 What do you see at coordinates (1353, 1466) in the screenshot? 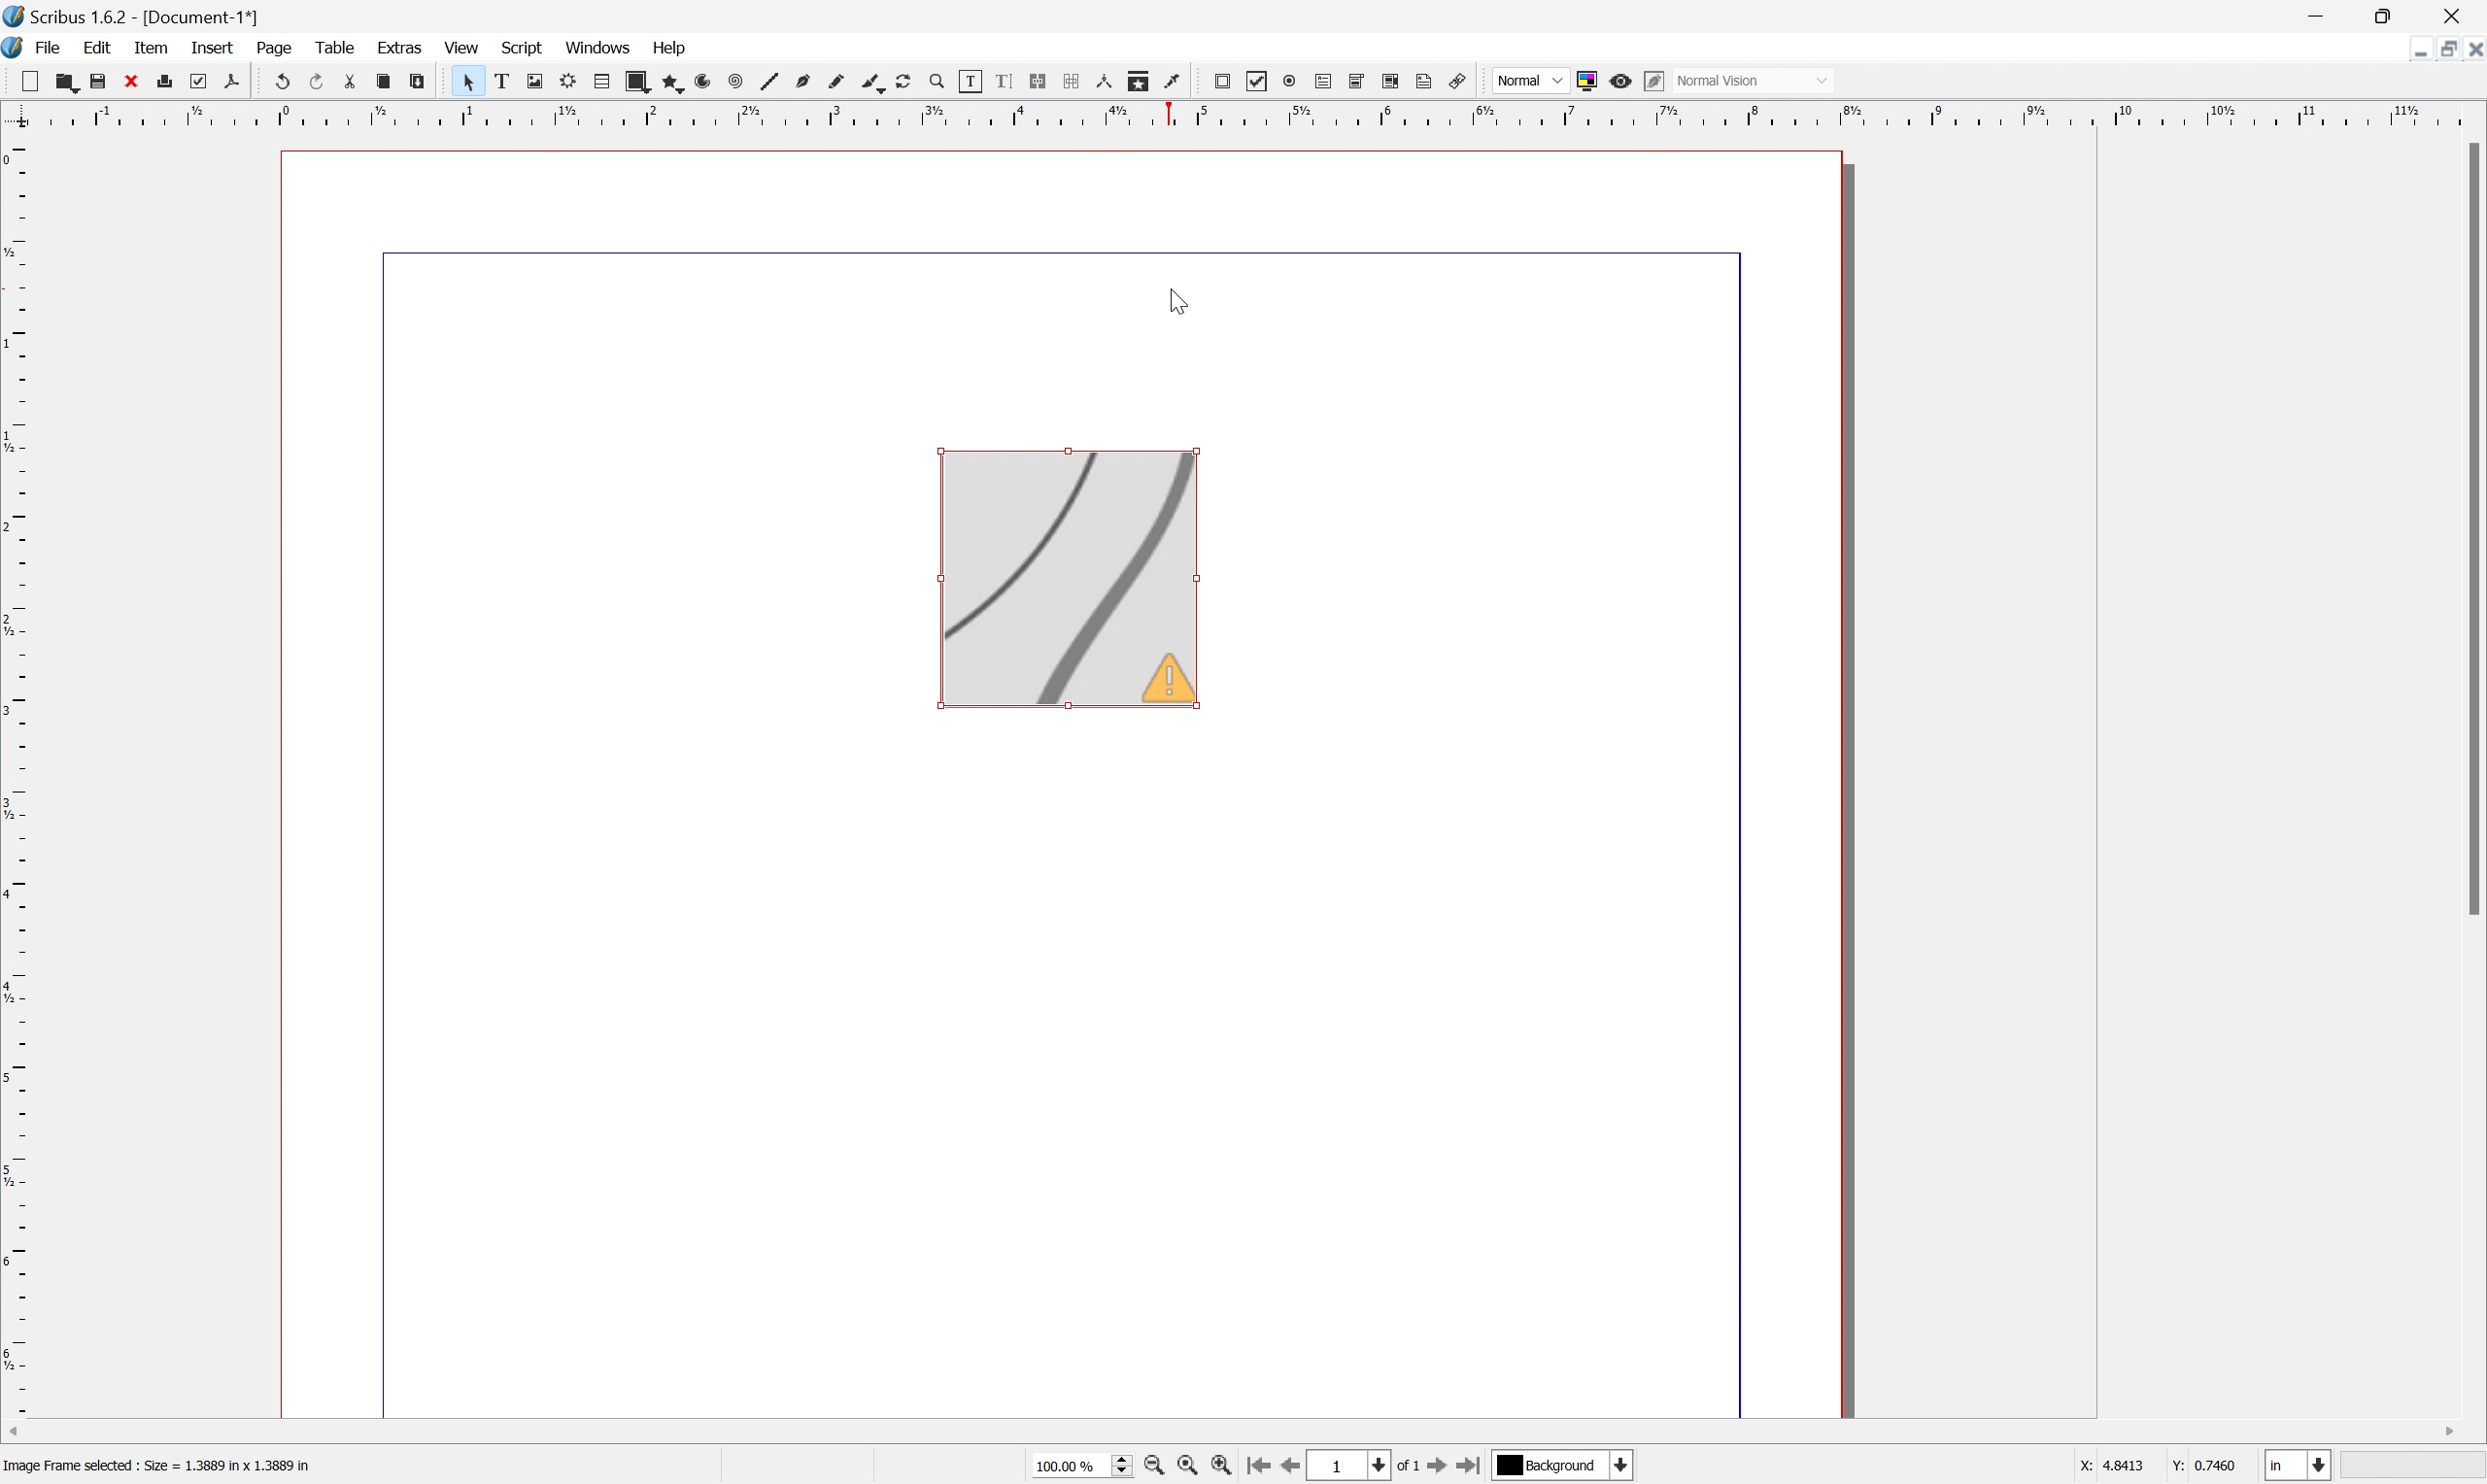
I see `Select the current page` at bounding box center [1353, 1466].